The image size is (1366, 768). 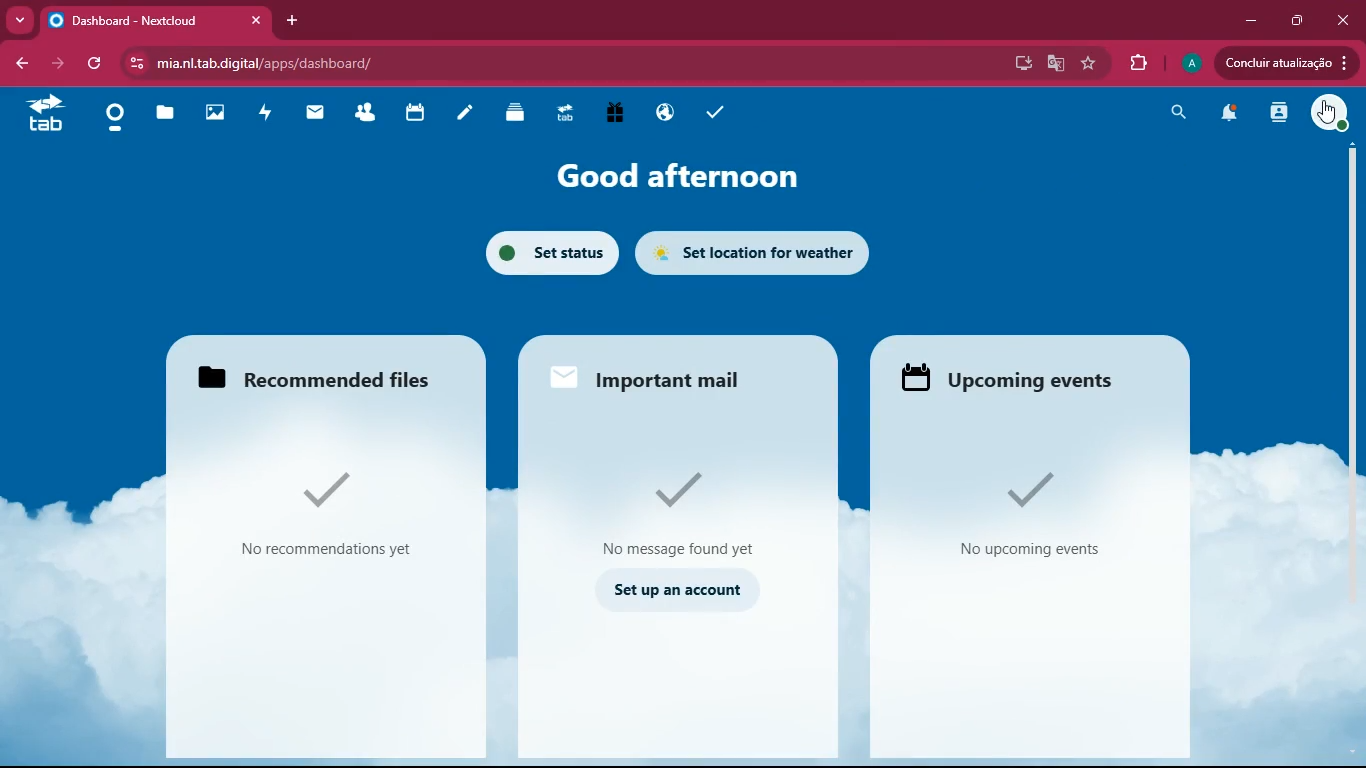 I want to click on forward, so click(x=55, y=62).